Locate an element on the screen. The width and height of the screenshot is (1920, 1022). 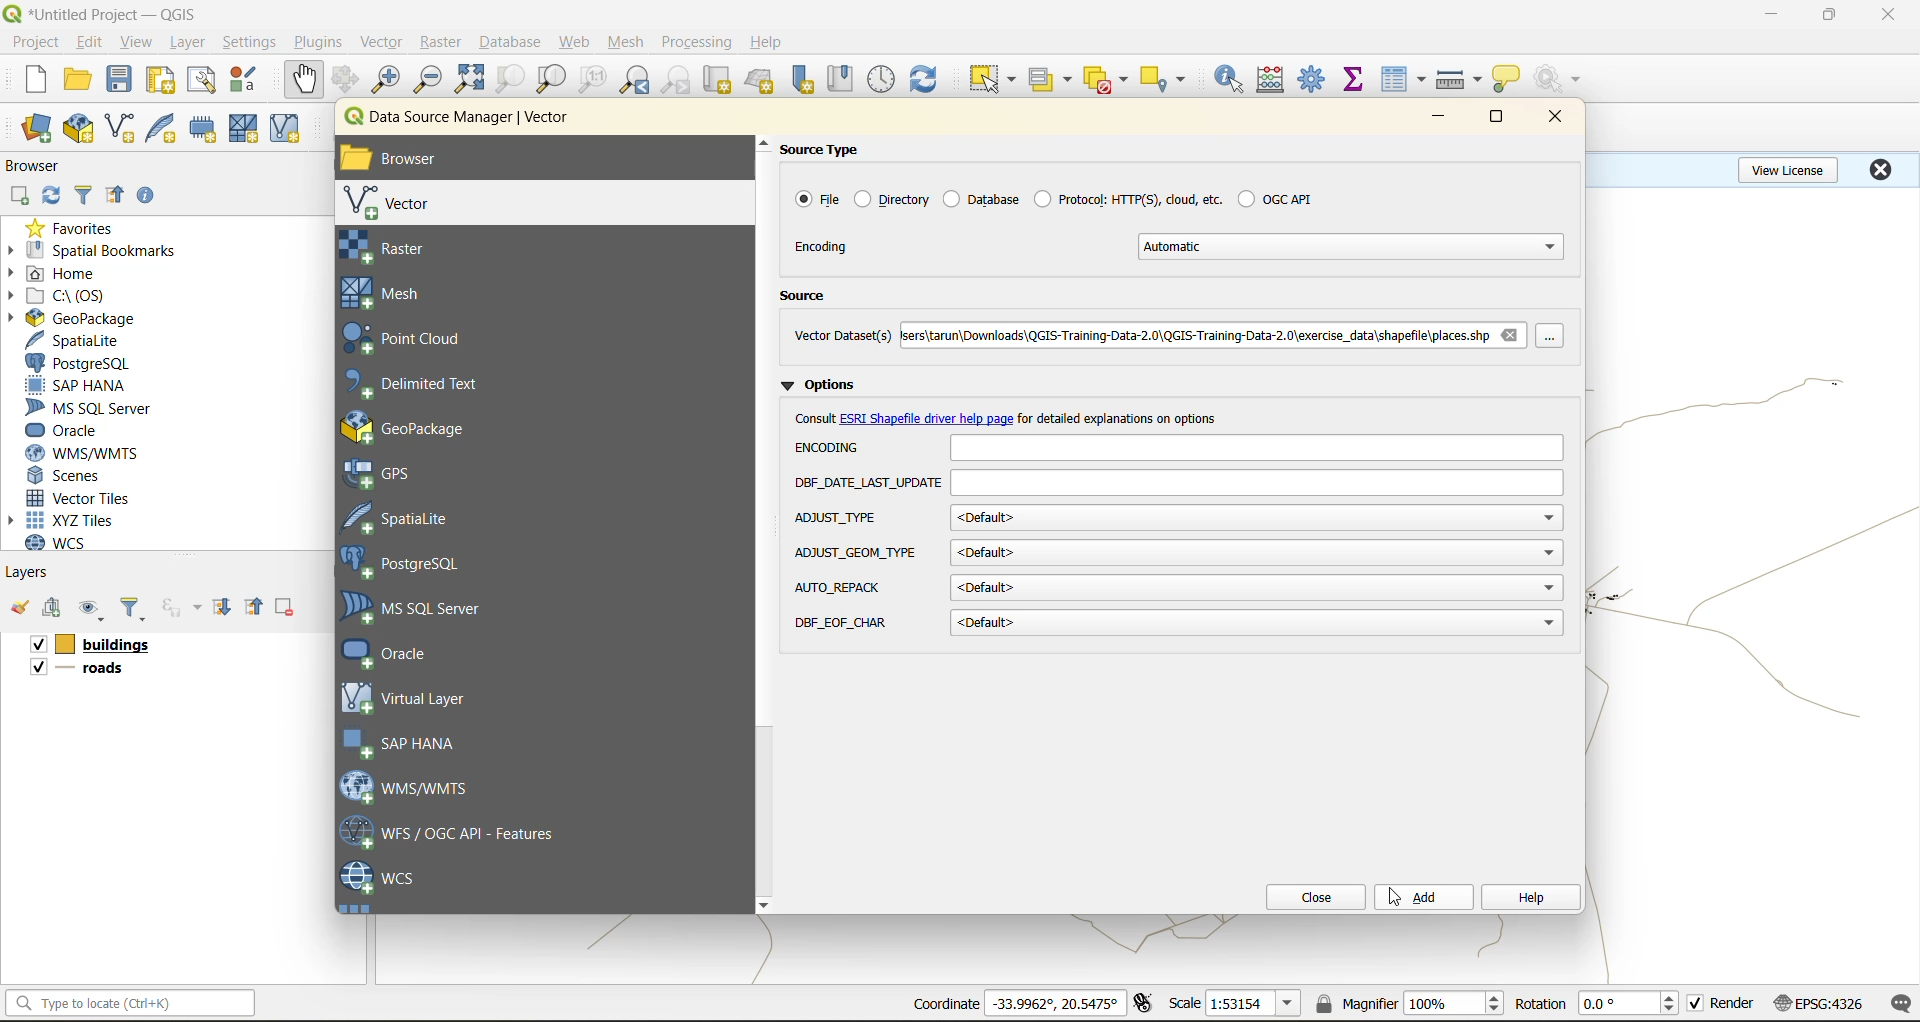
help is located at coordinates (1529, 899).